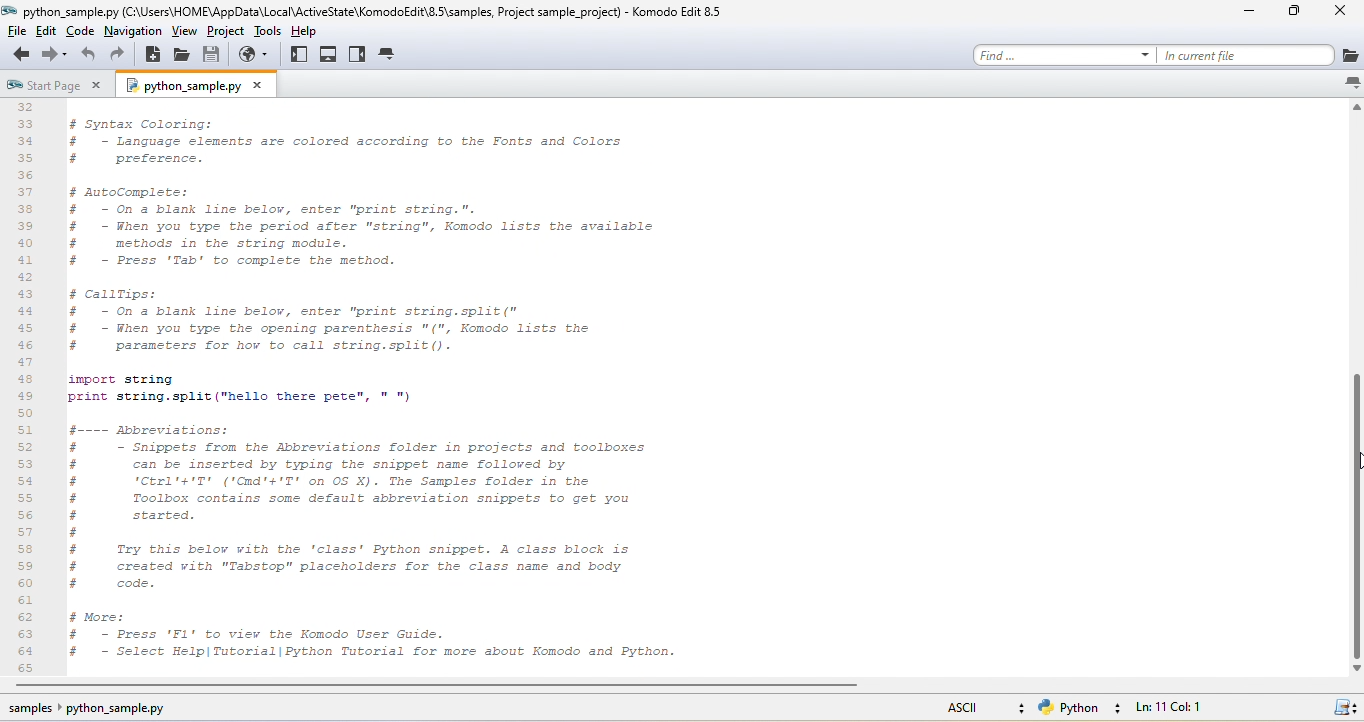 The image size is (1364, 722). I want to click on python, so click(1087, 708).